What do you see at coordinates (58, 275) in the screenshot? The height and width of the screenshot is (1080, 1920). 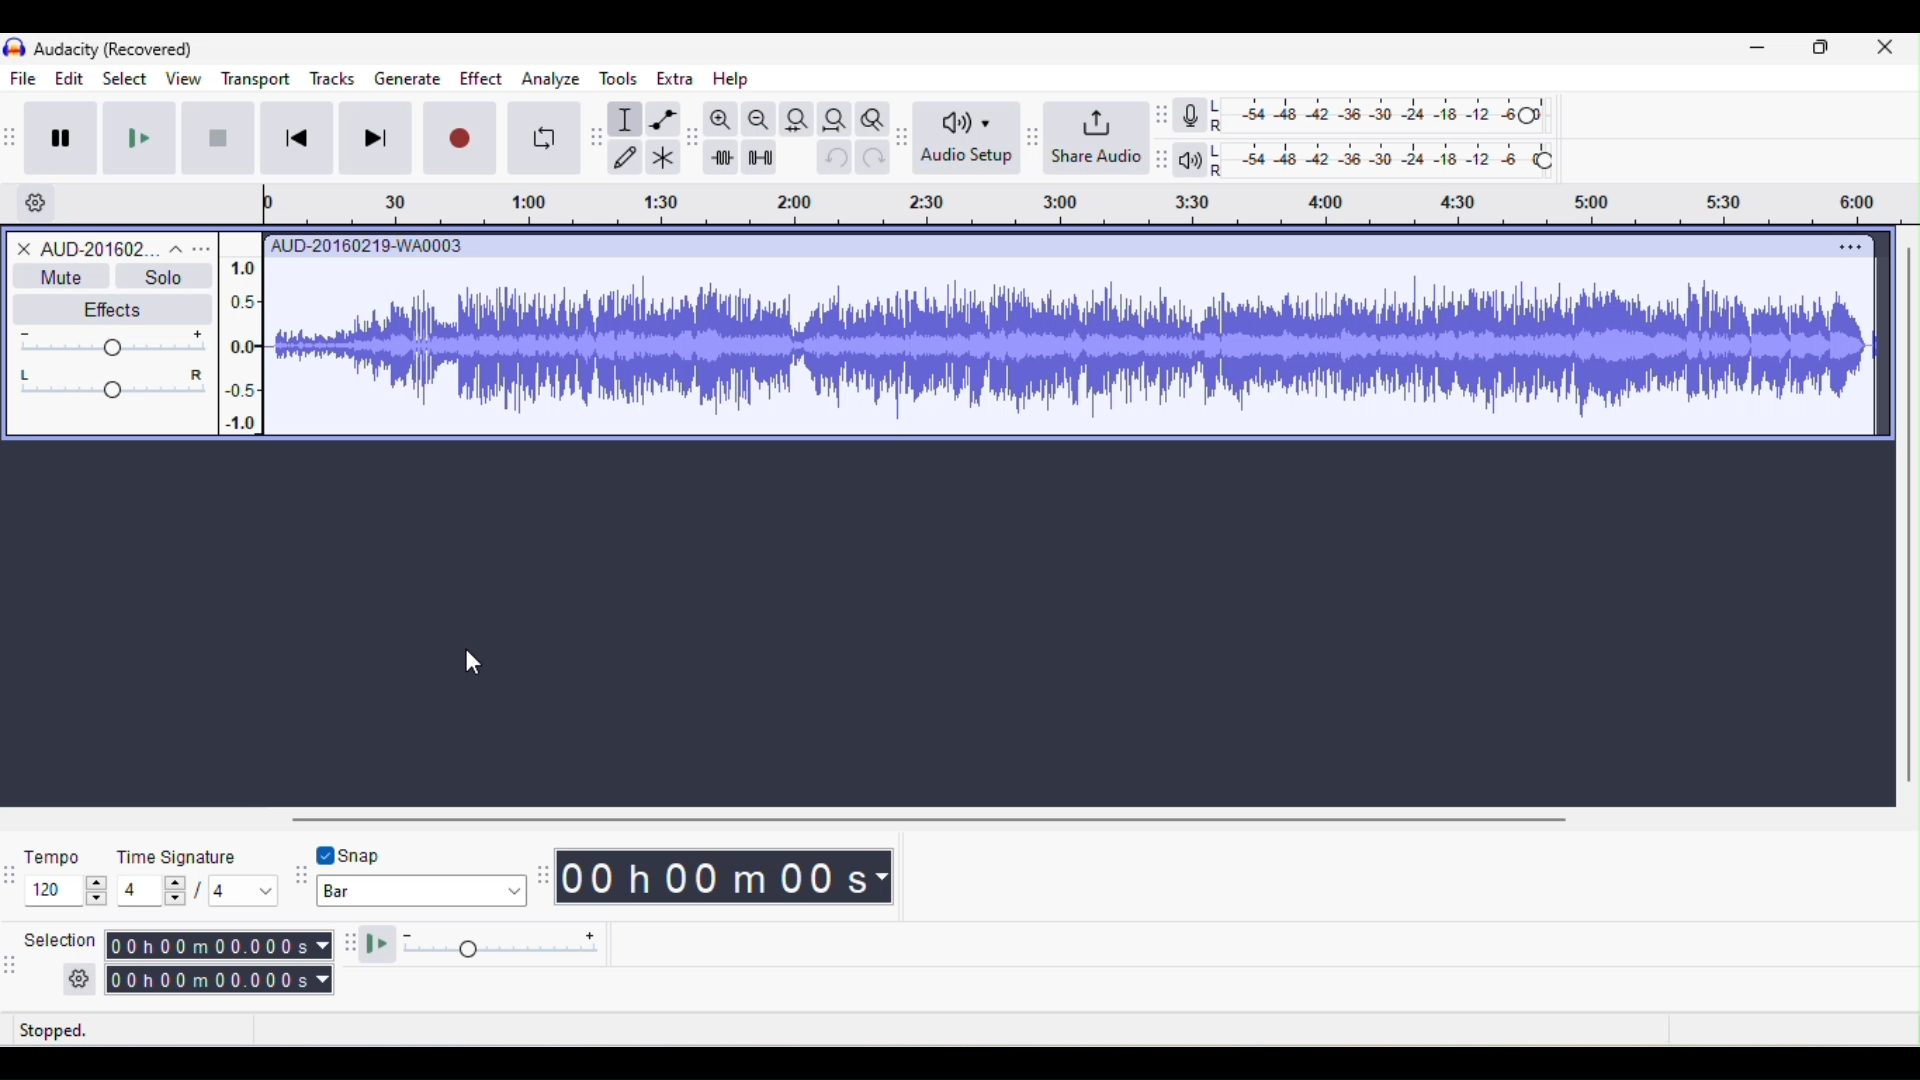 I see `mute` at bounding box center [58, 275].